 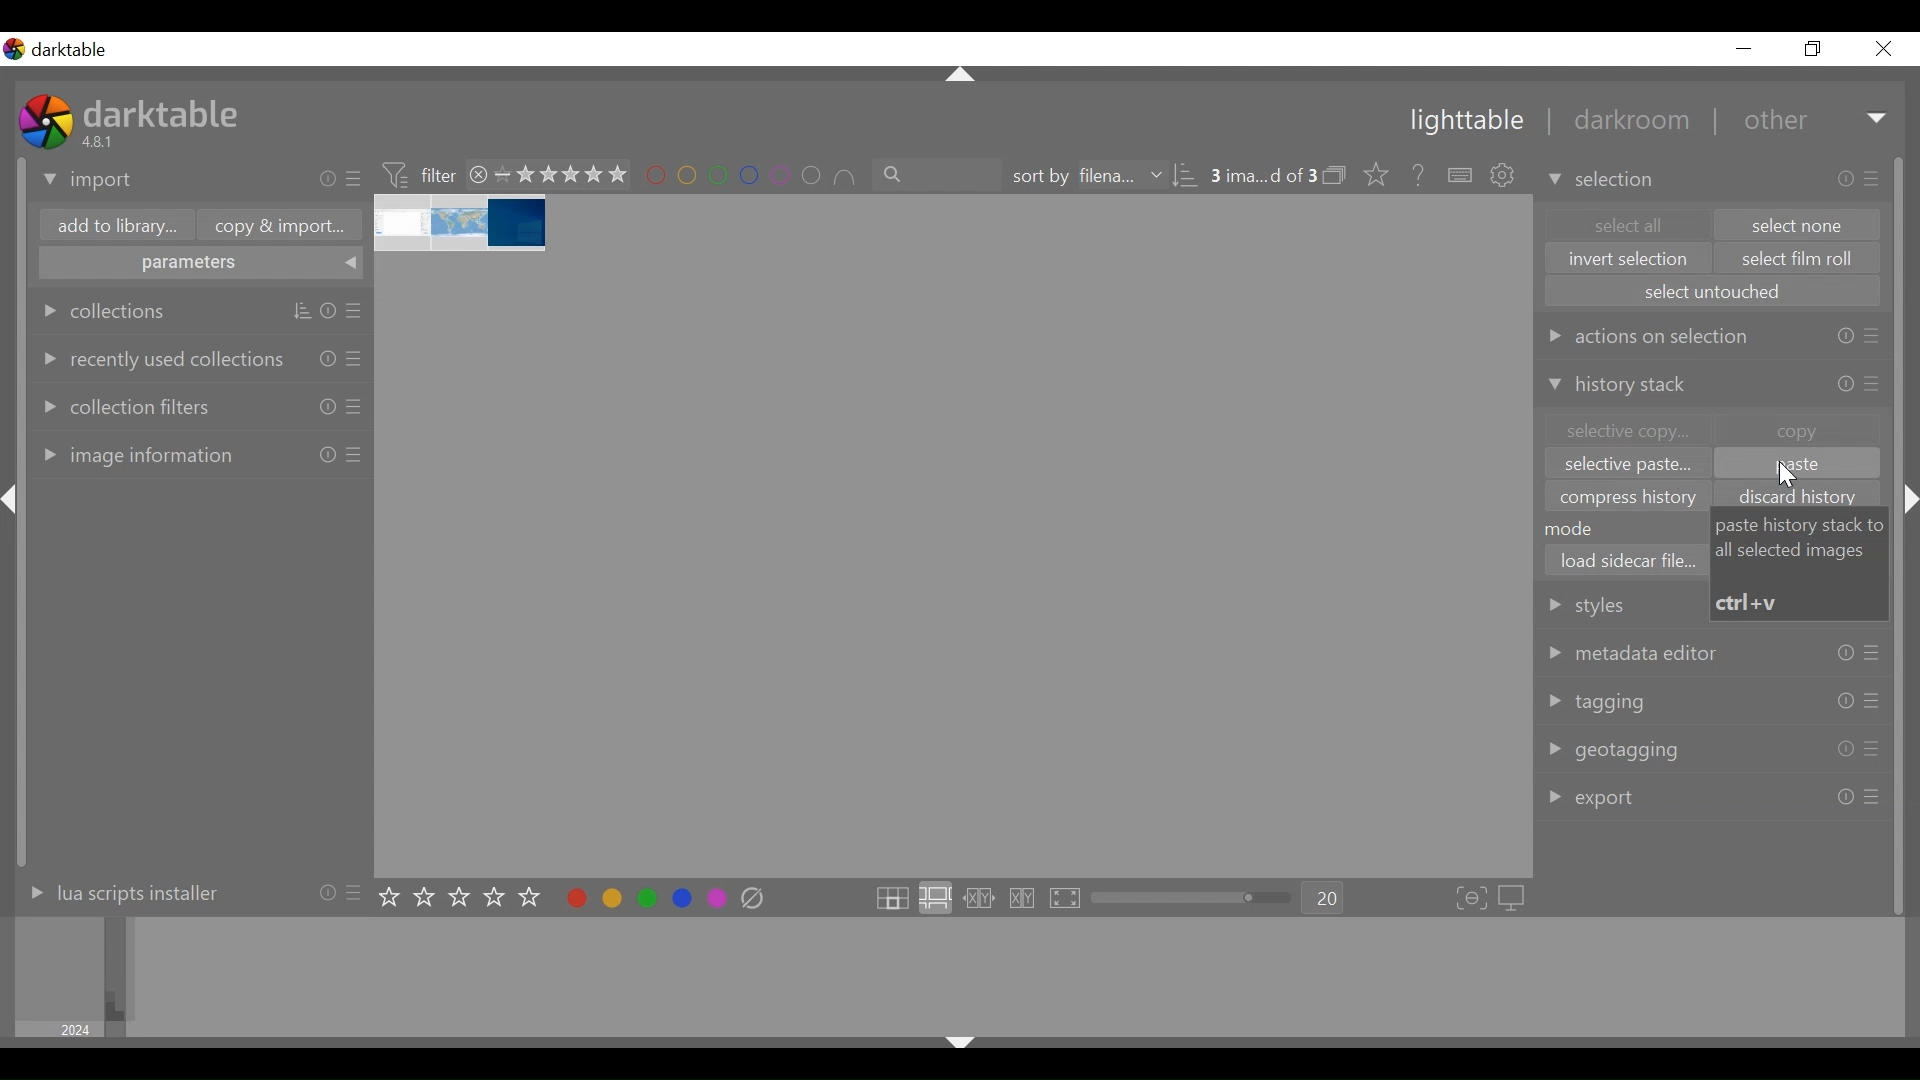 I want to click on info, so click(x=1845, y=654).